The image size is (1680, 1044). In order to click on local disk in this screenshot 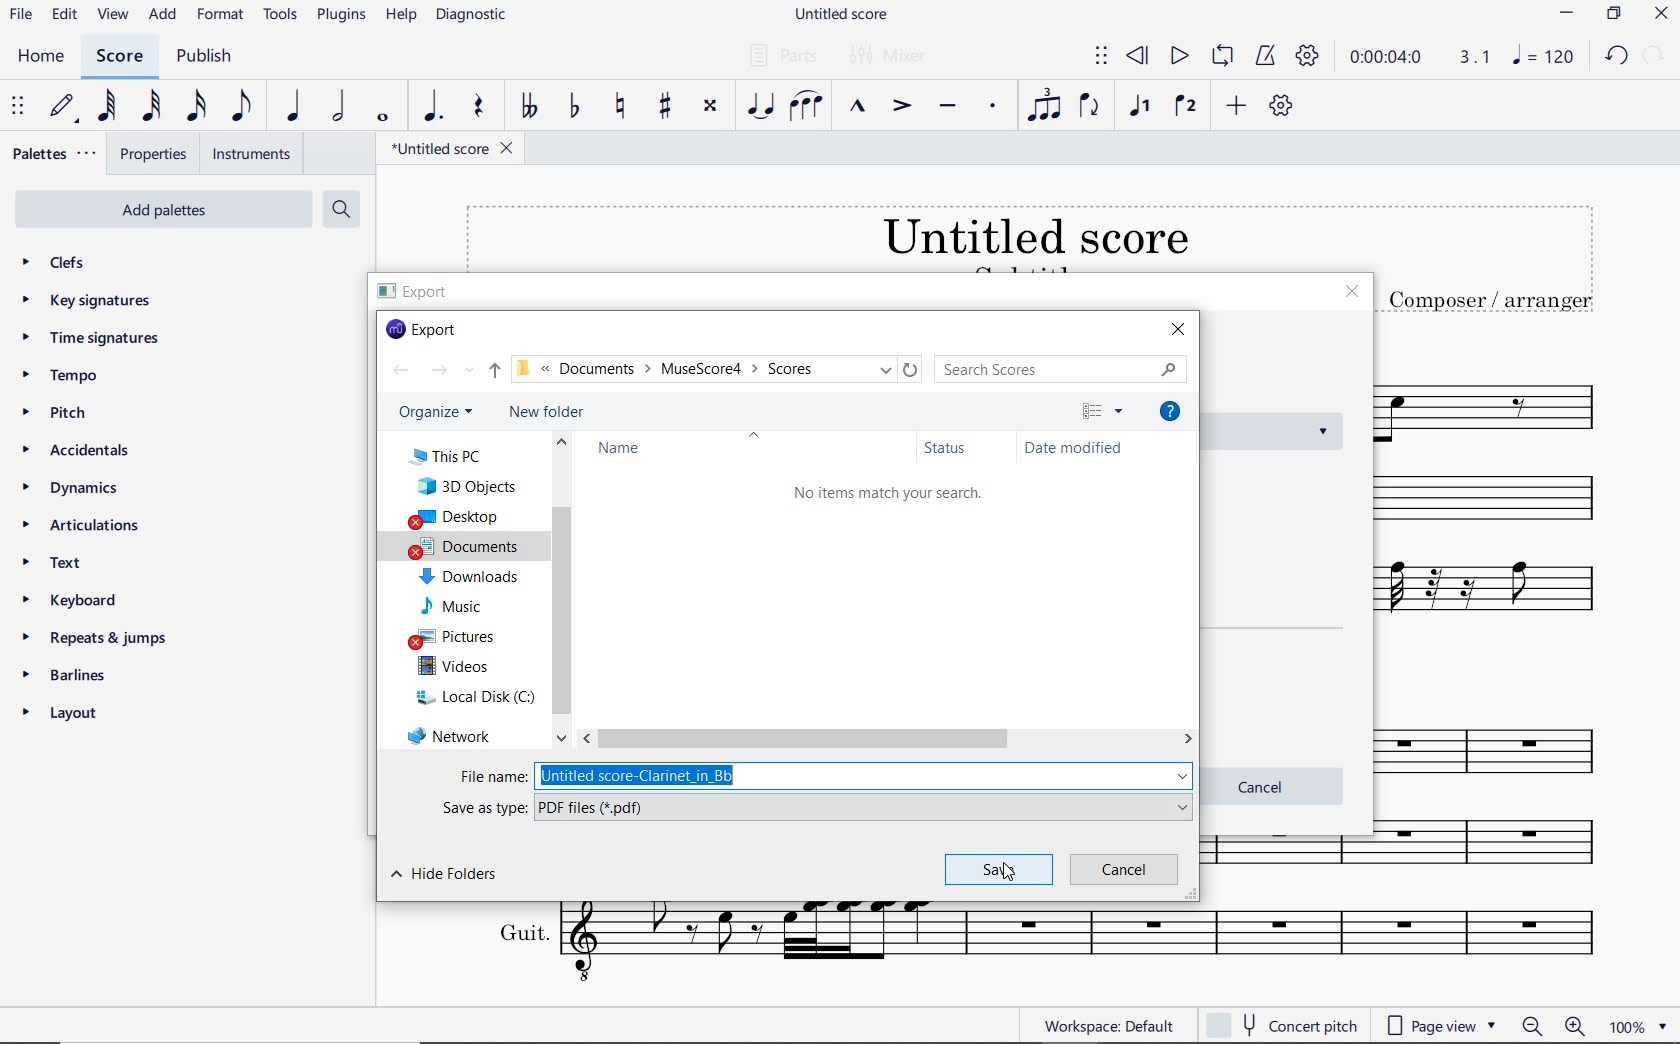, I will do `click(469, 696)`.